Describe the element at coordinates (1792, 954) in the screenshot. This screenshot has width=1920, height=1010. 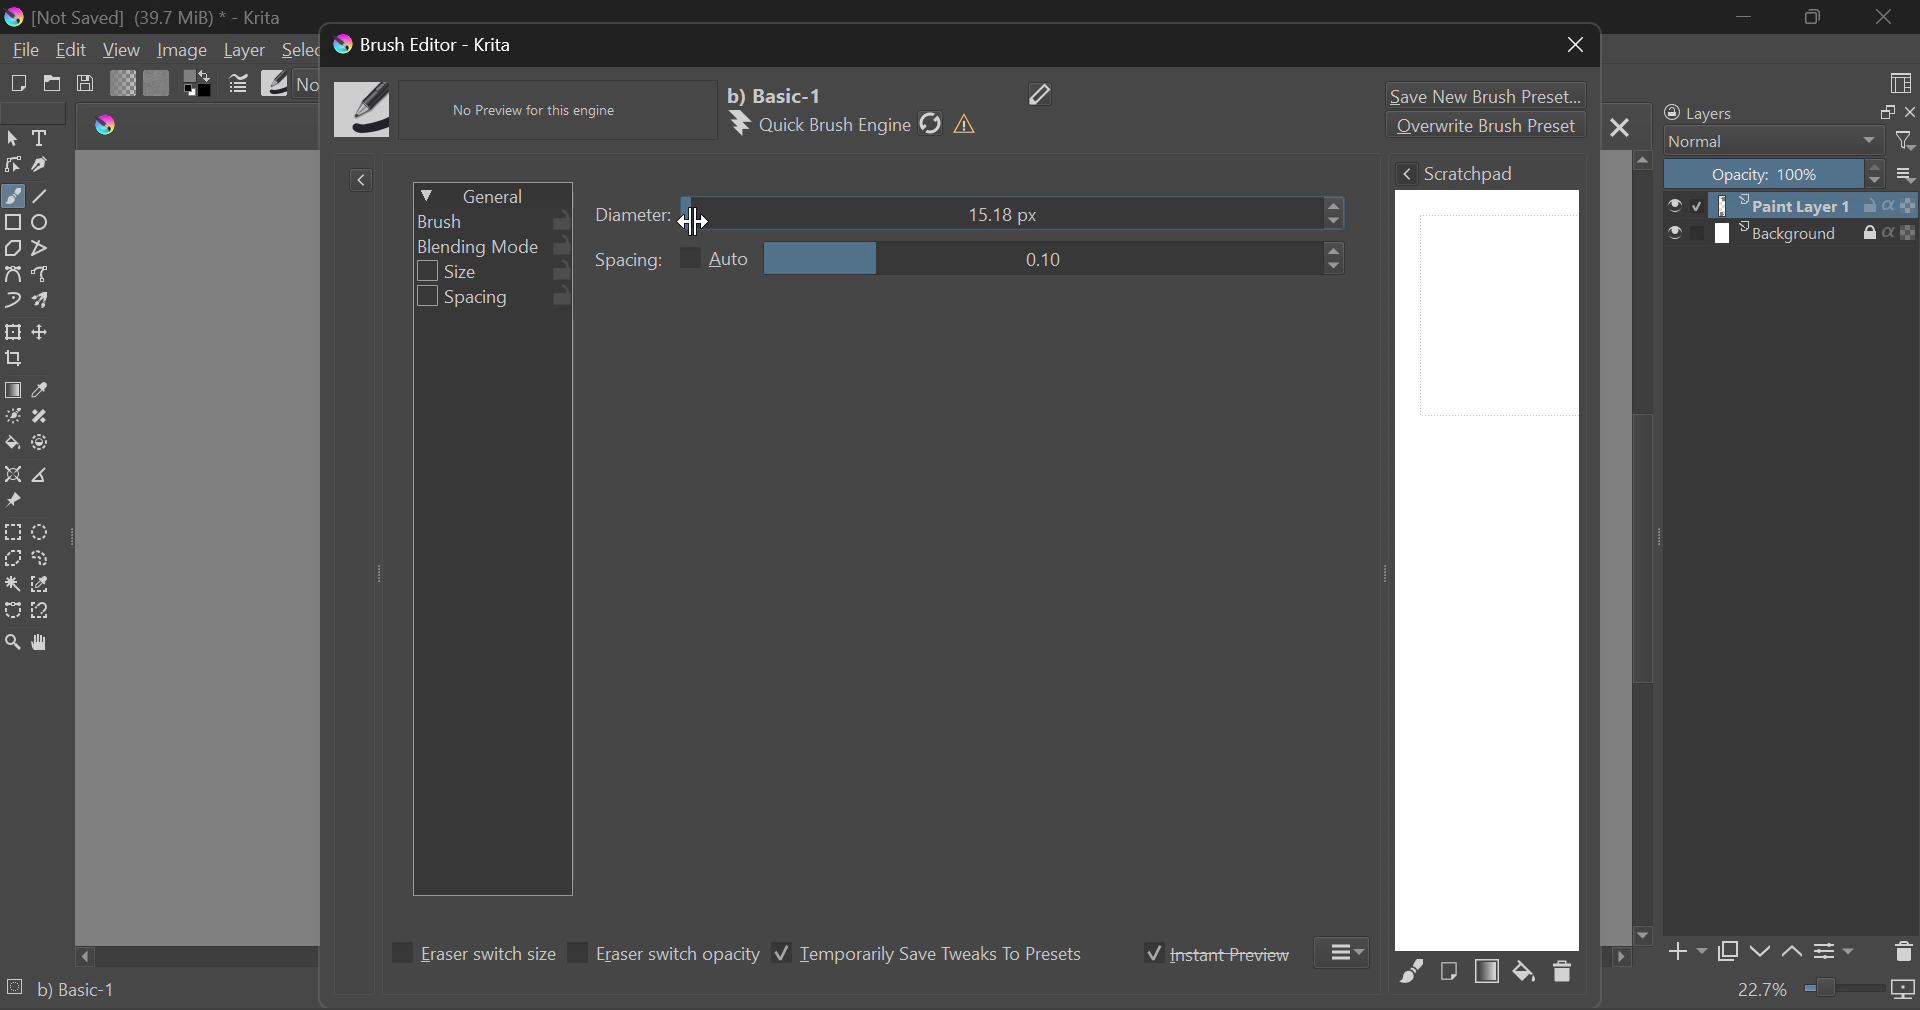
I see `Move Layer Up` at that location.